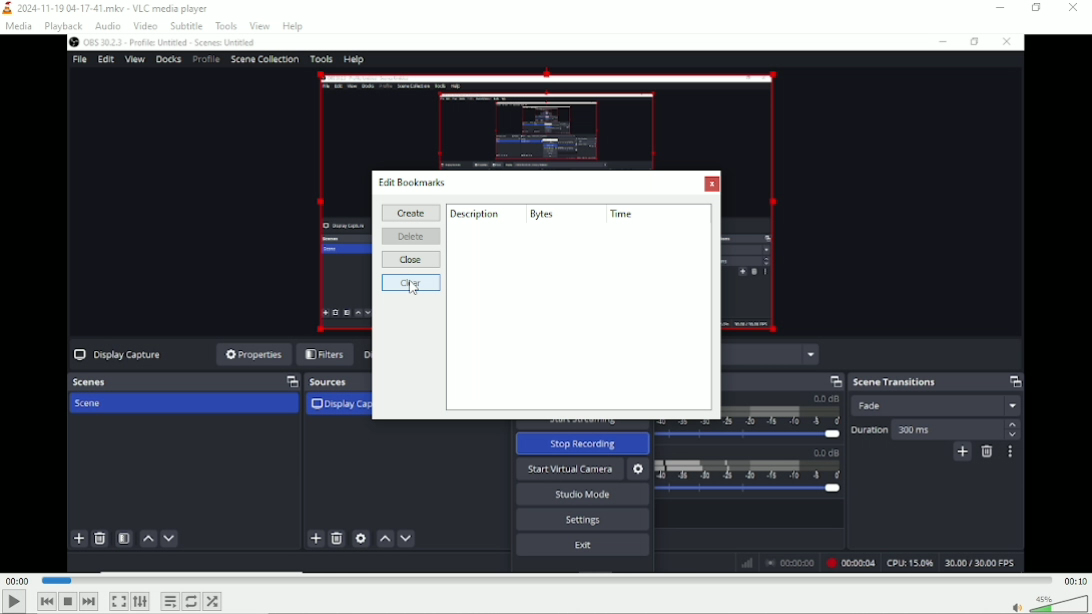  What do you see at coordinates (119, 602) in the screenshot?
I see `Toggle video in fullscreen` at bounding box center [119, 602].